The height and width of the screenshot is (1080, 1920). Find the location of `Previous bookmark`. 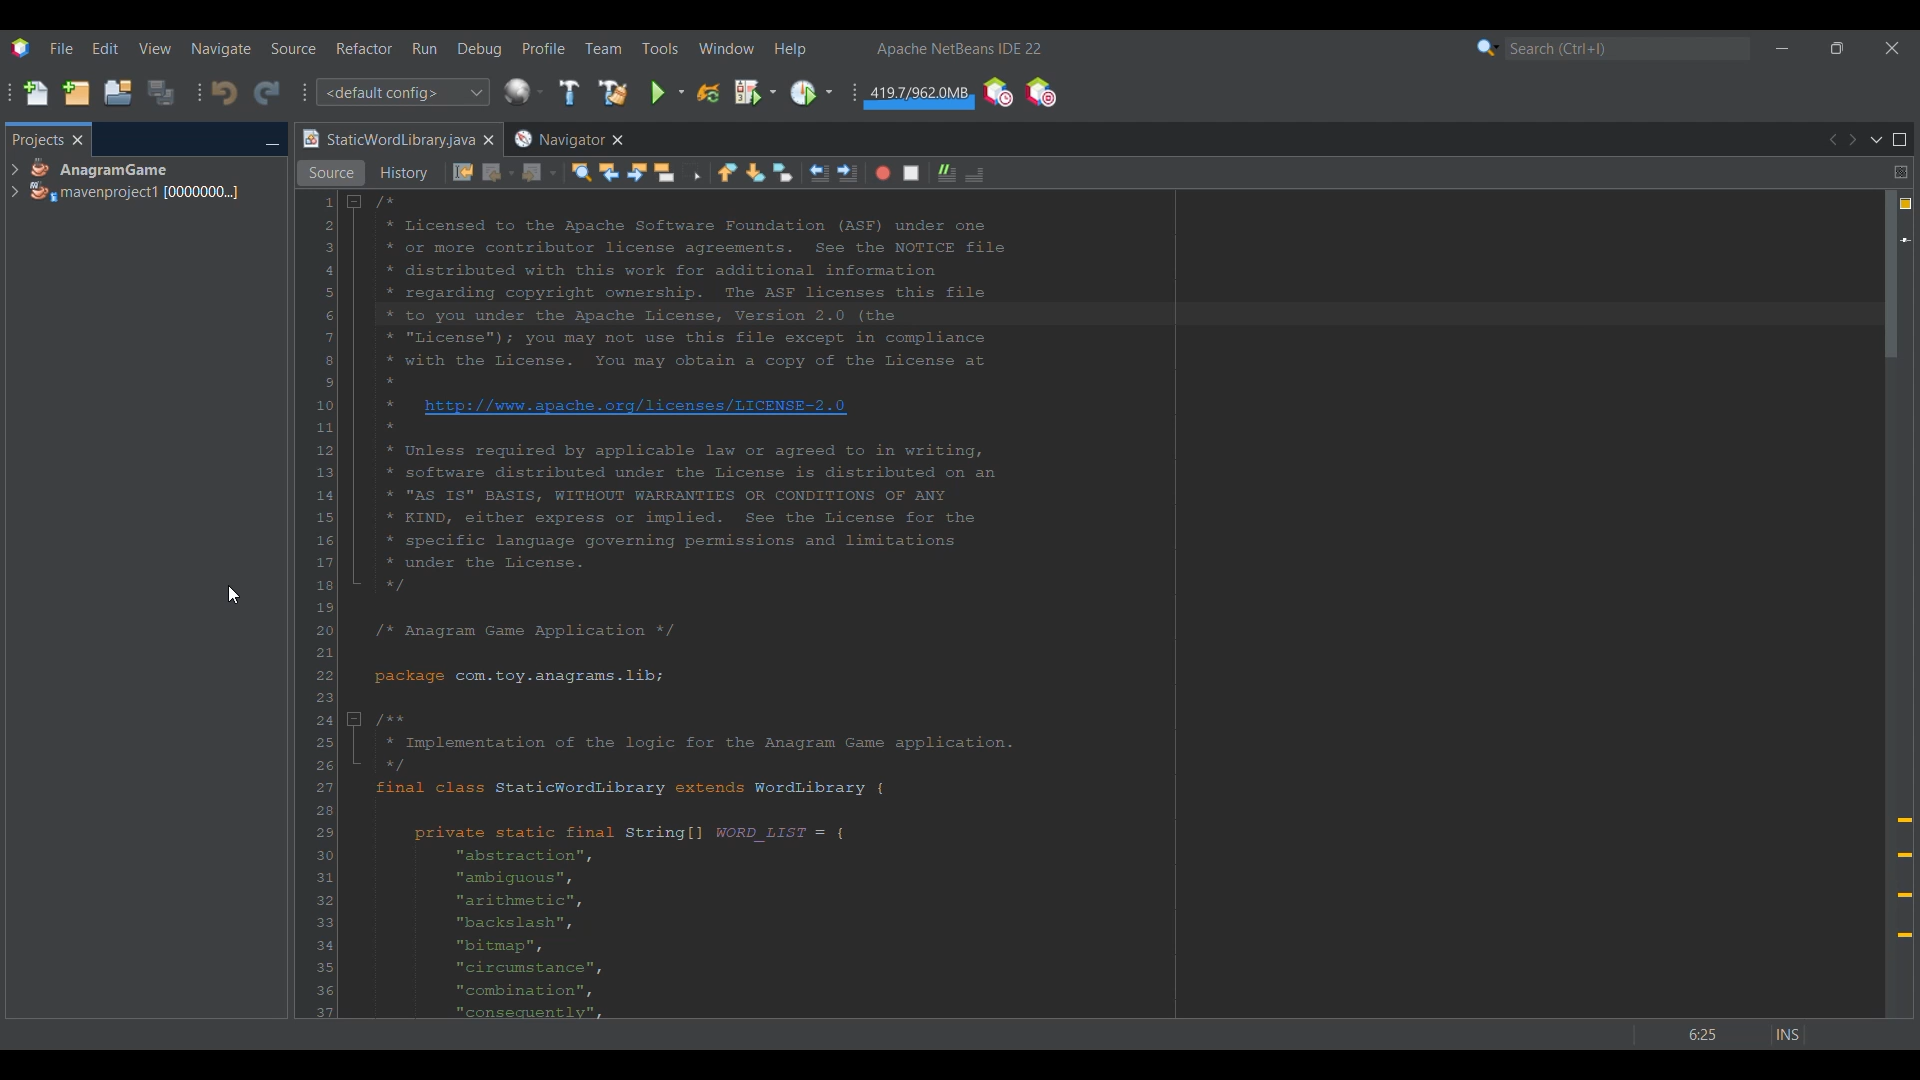

Previous bookmark is located at coordinates (727, 172).